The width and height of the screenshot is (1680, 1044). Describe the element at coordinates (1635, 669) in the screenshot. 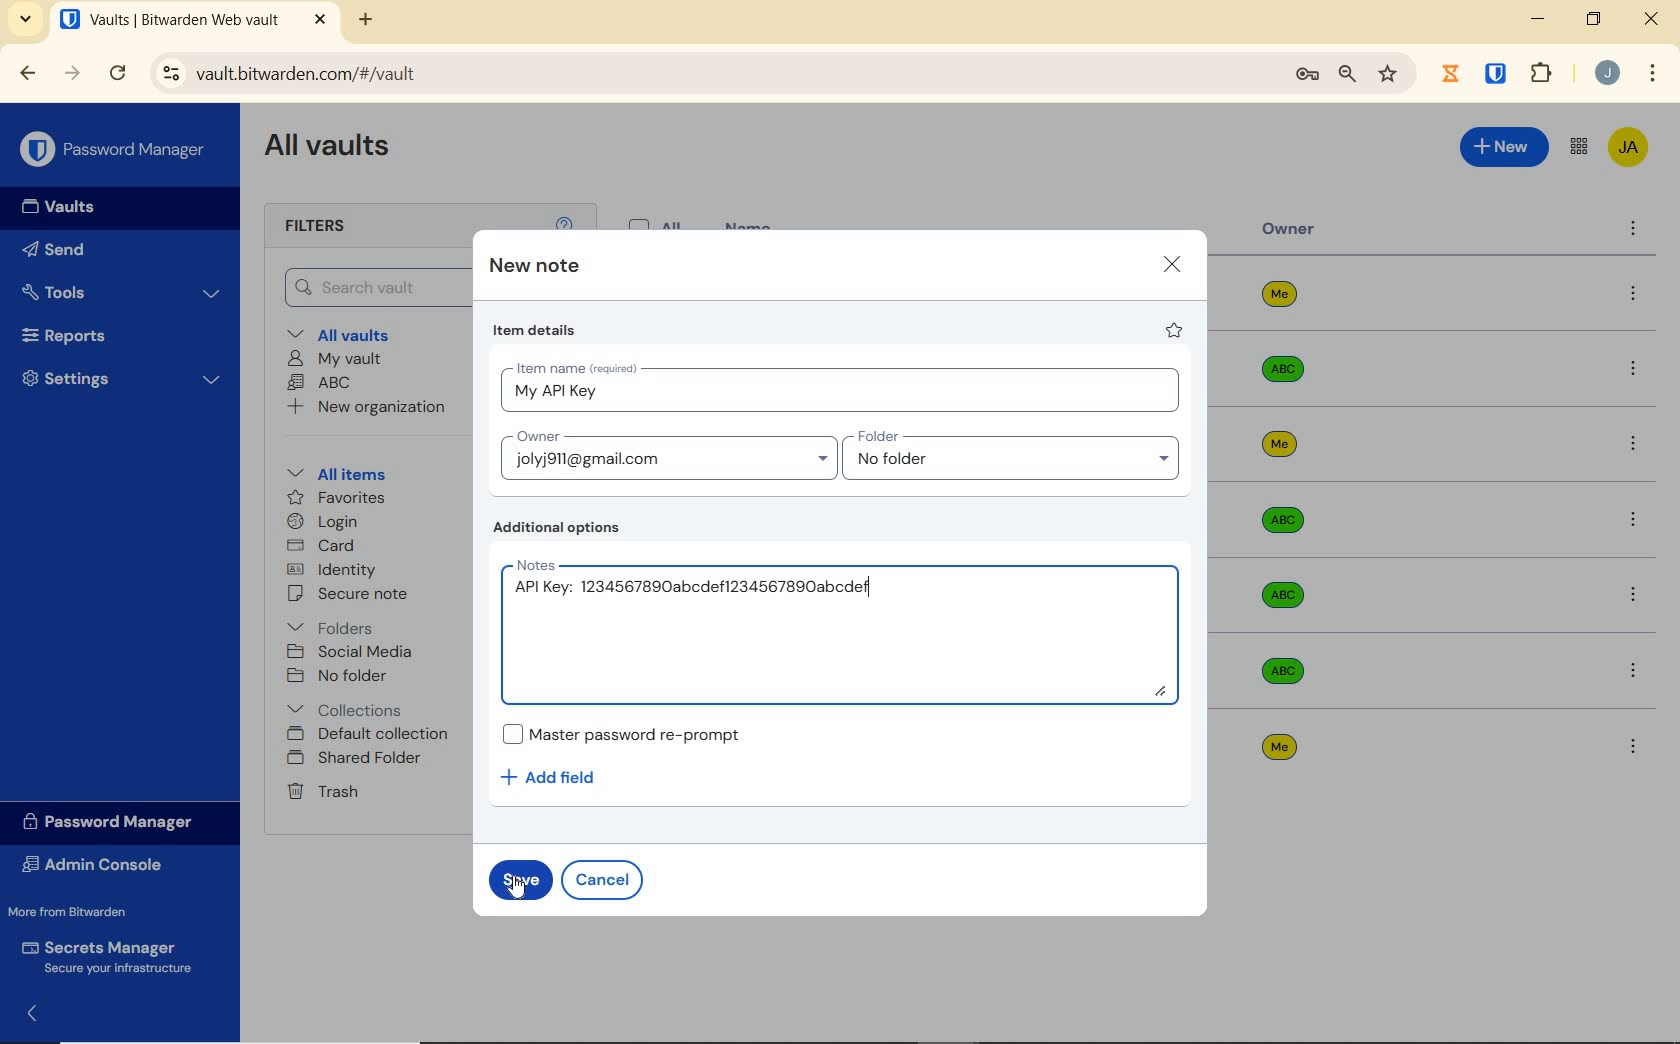

I see `more options` at that location.